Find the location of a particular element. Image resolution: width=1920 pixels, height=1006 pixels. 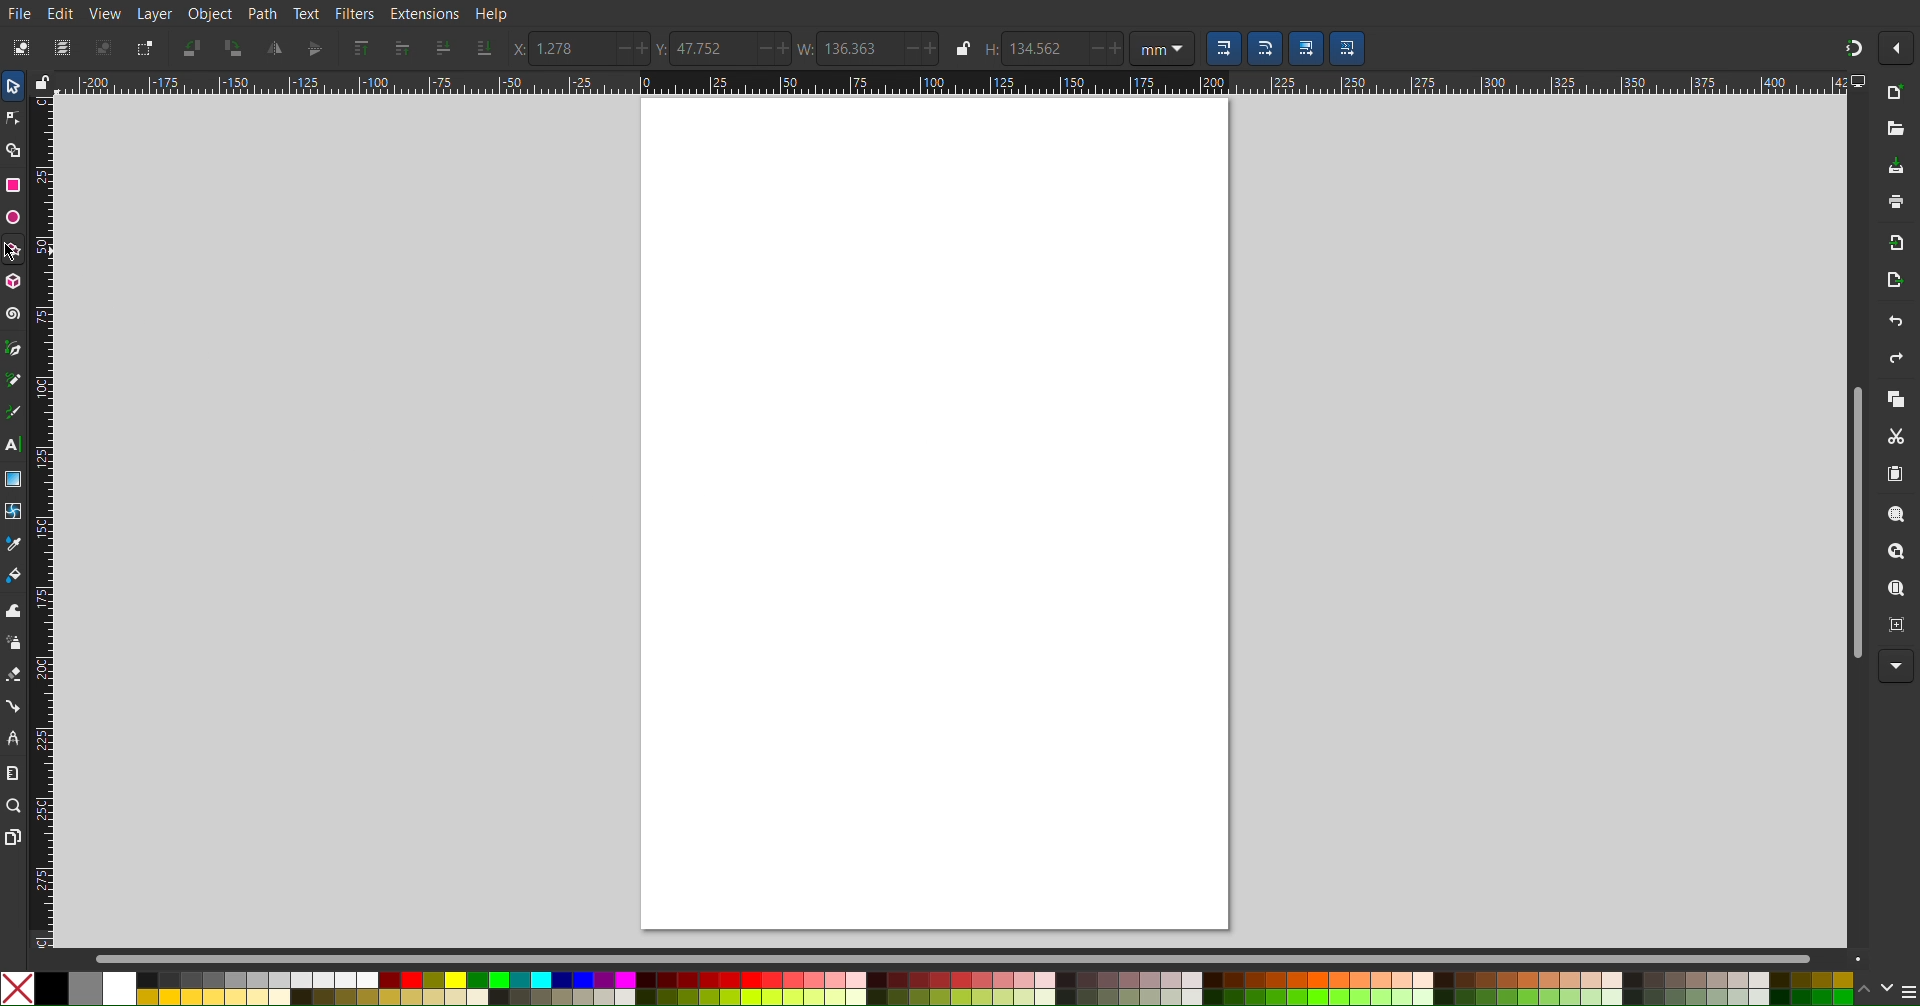

136 is located at coordinates (861, 49).